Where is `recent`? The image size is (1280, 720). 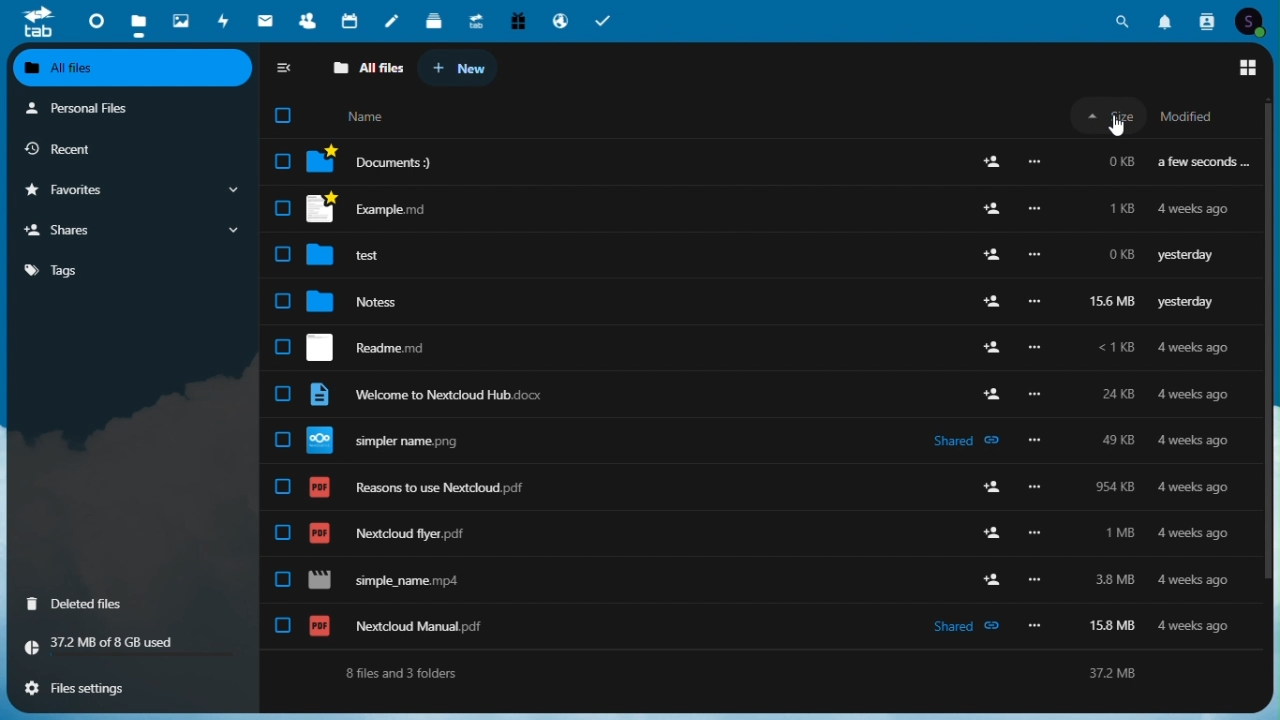 recent is located at coordinates (131, 150).